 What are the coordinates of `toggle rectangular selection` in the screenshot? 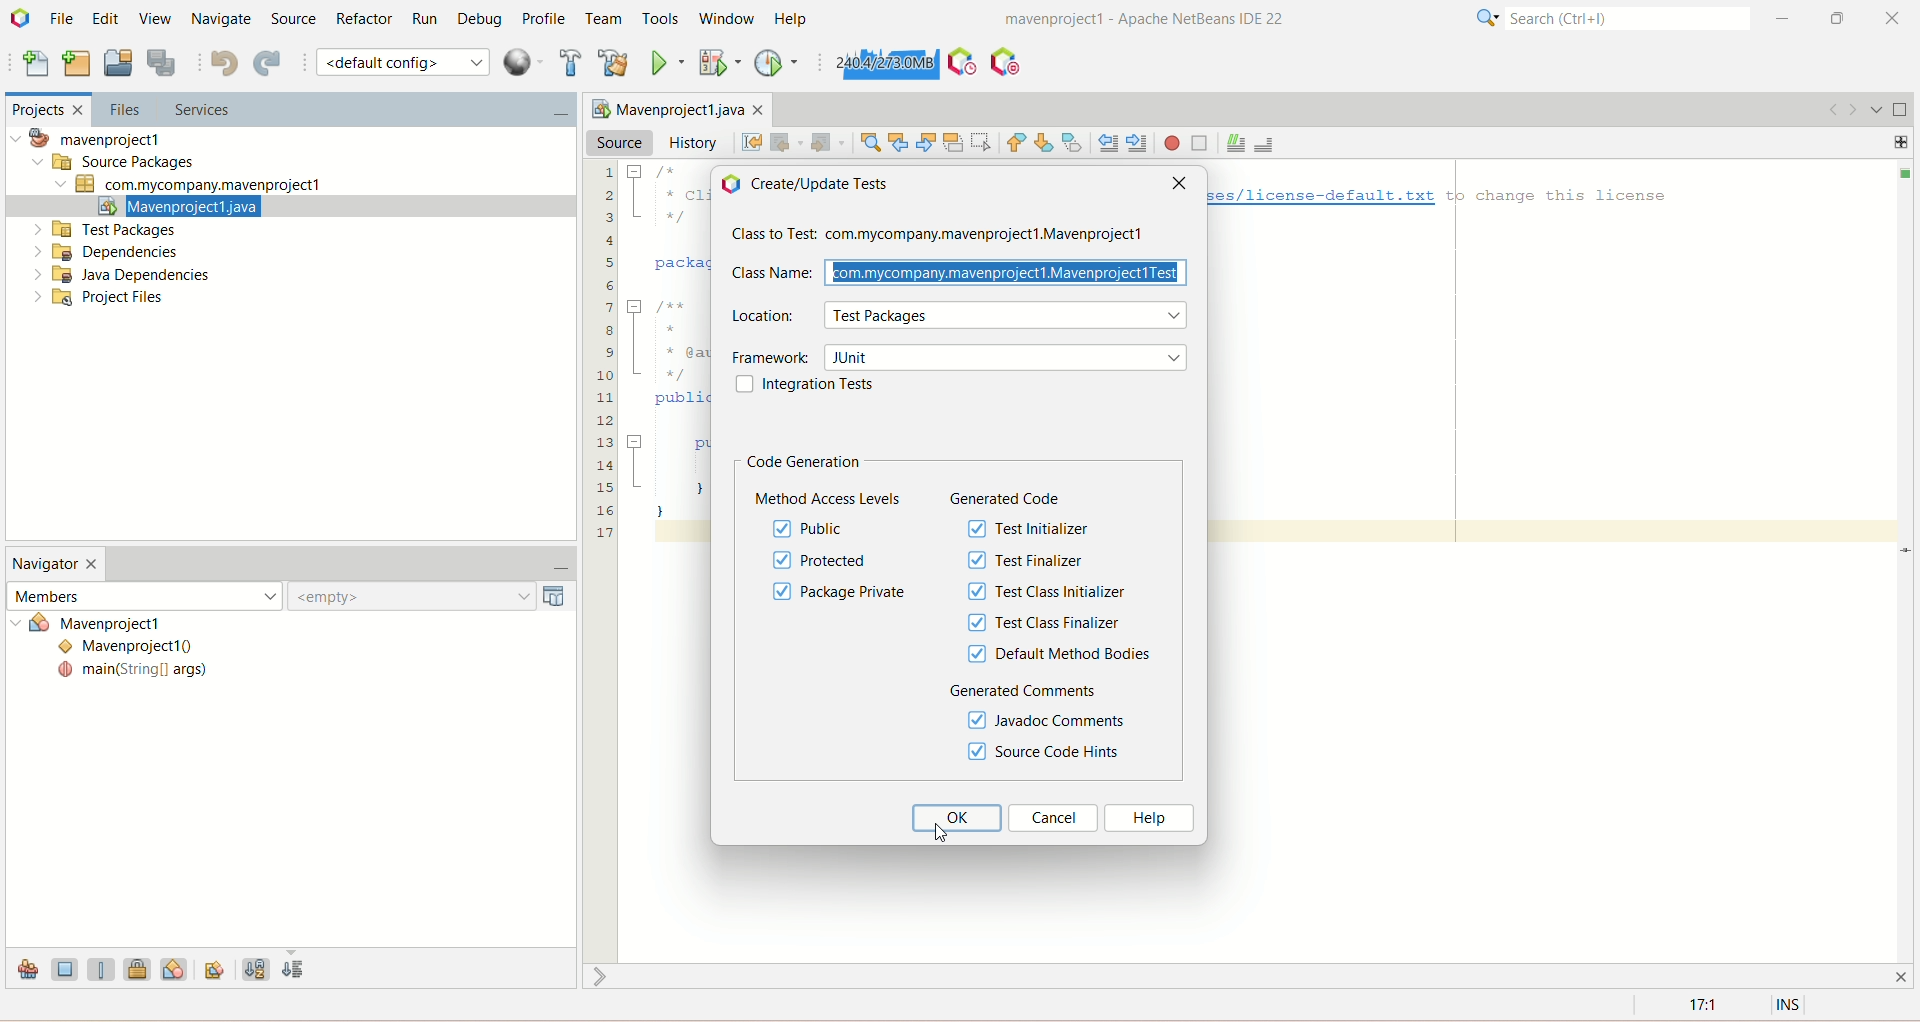 It's located at (983, 140).